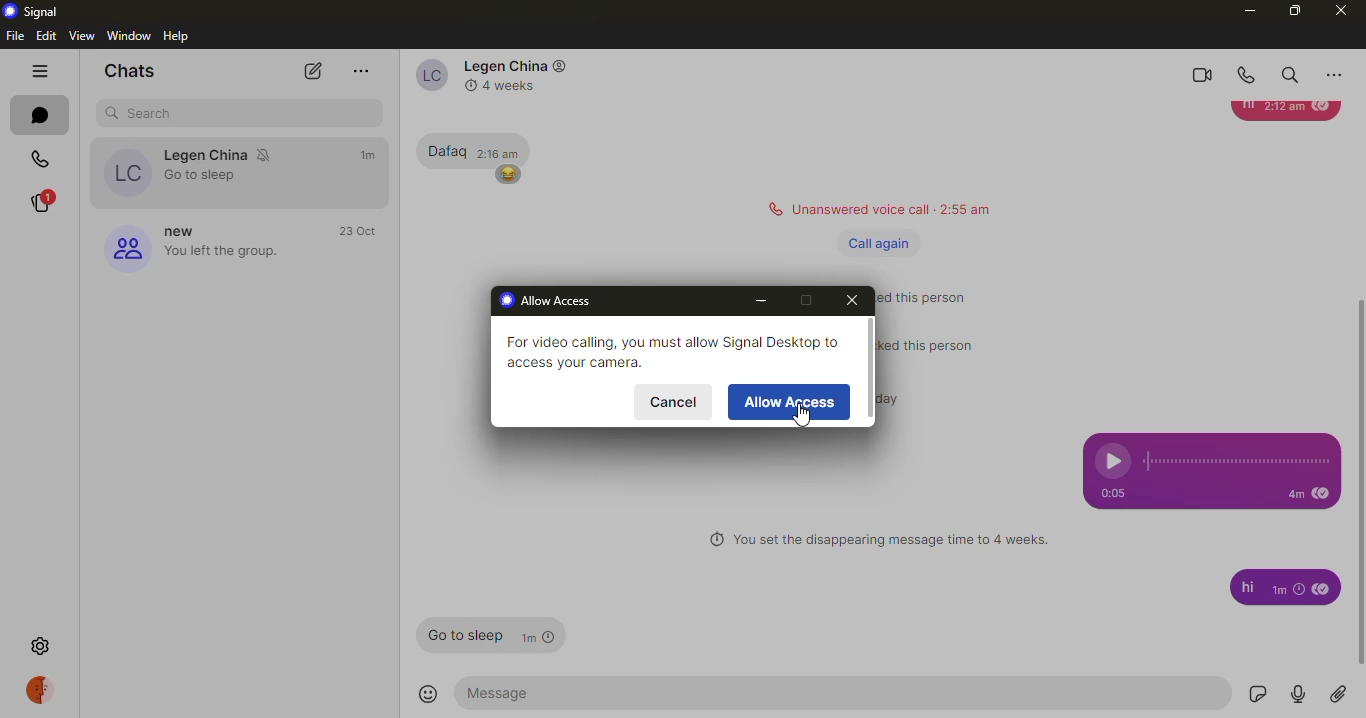 Image resolution: width=1366 pixels, height=718 pixels. Describe the element at coordinates (1335, 73) in the screenshot. I see `more` at that location.